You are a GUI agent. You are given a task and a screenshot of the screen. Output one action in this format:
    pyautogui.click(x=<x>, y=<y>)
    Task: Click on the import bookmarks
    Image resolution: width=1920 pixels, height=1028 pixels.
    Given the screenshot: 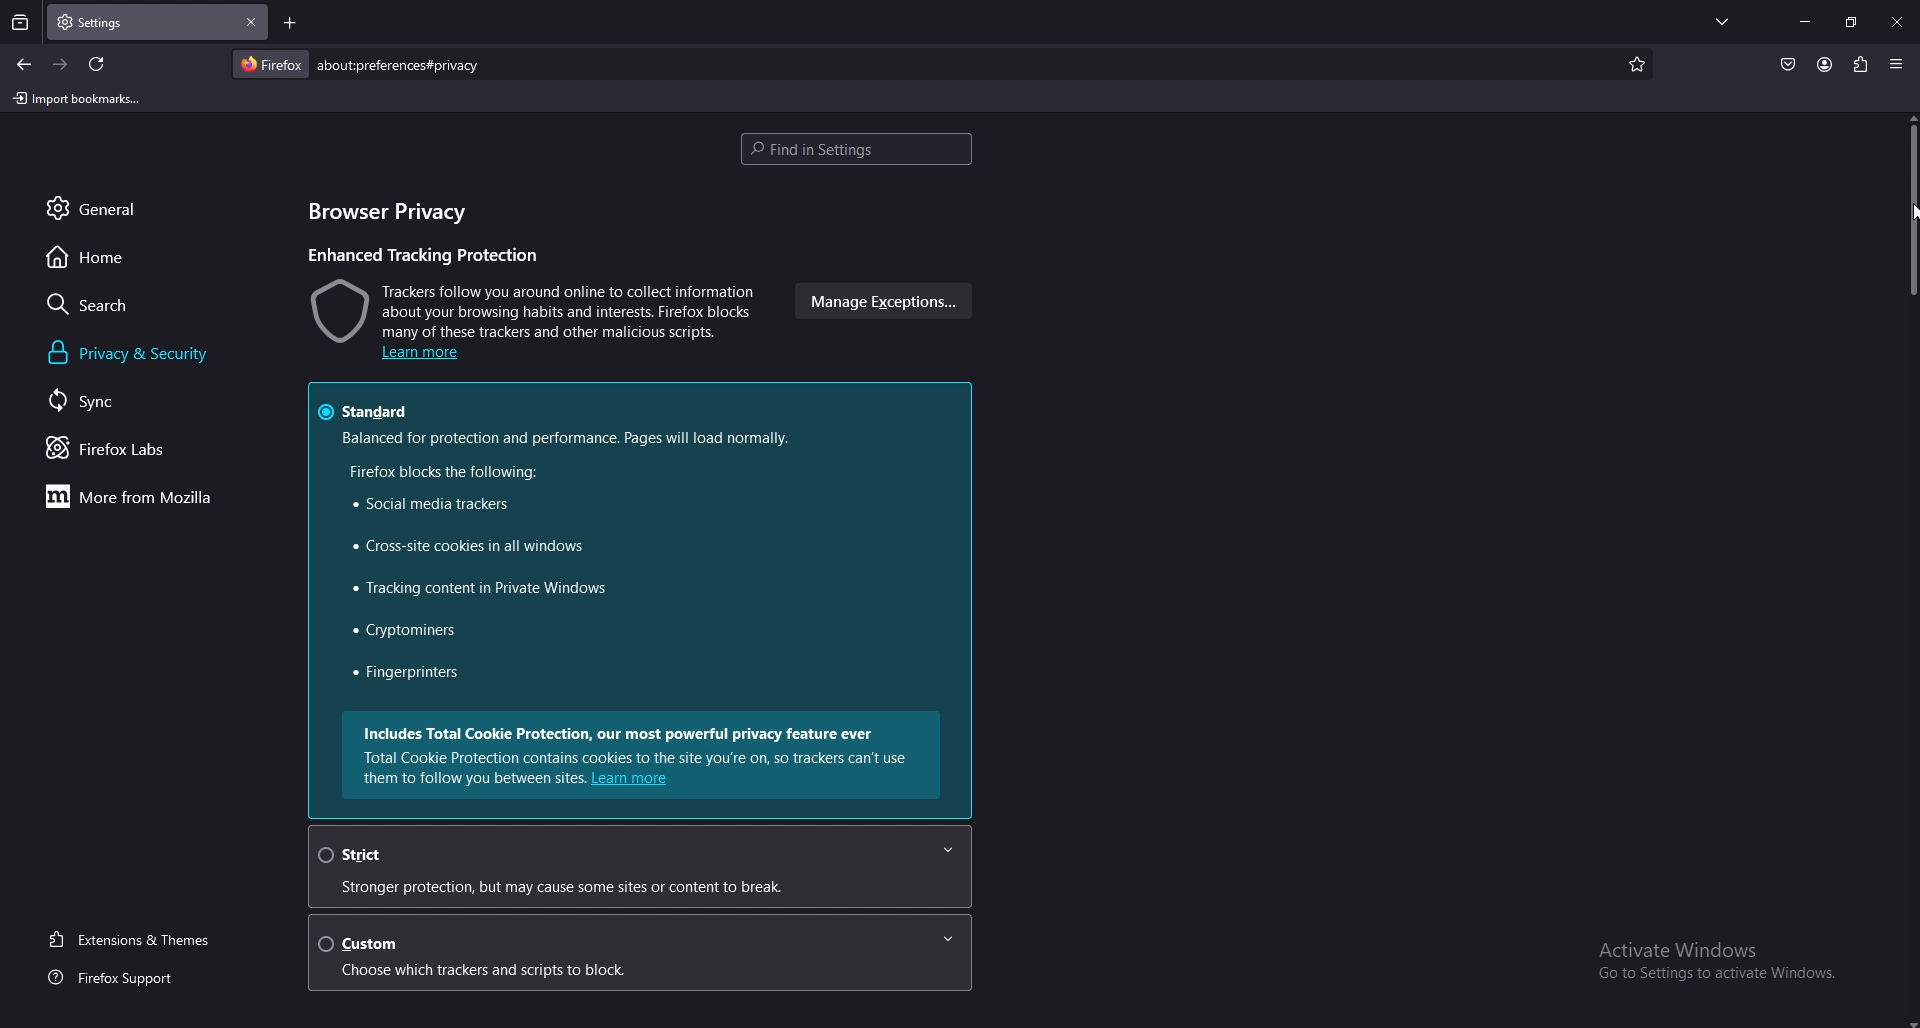 What is the action you would take?
    pyautogui.click(x=77, y=100)
    